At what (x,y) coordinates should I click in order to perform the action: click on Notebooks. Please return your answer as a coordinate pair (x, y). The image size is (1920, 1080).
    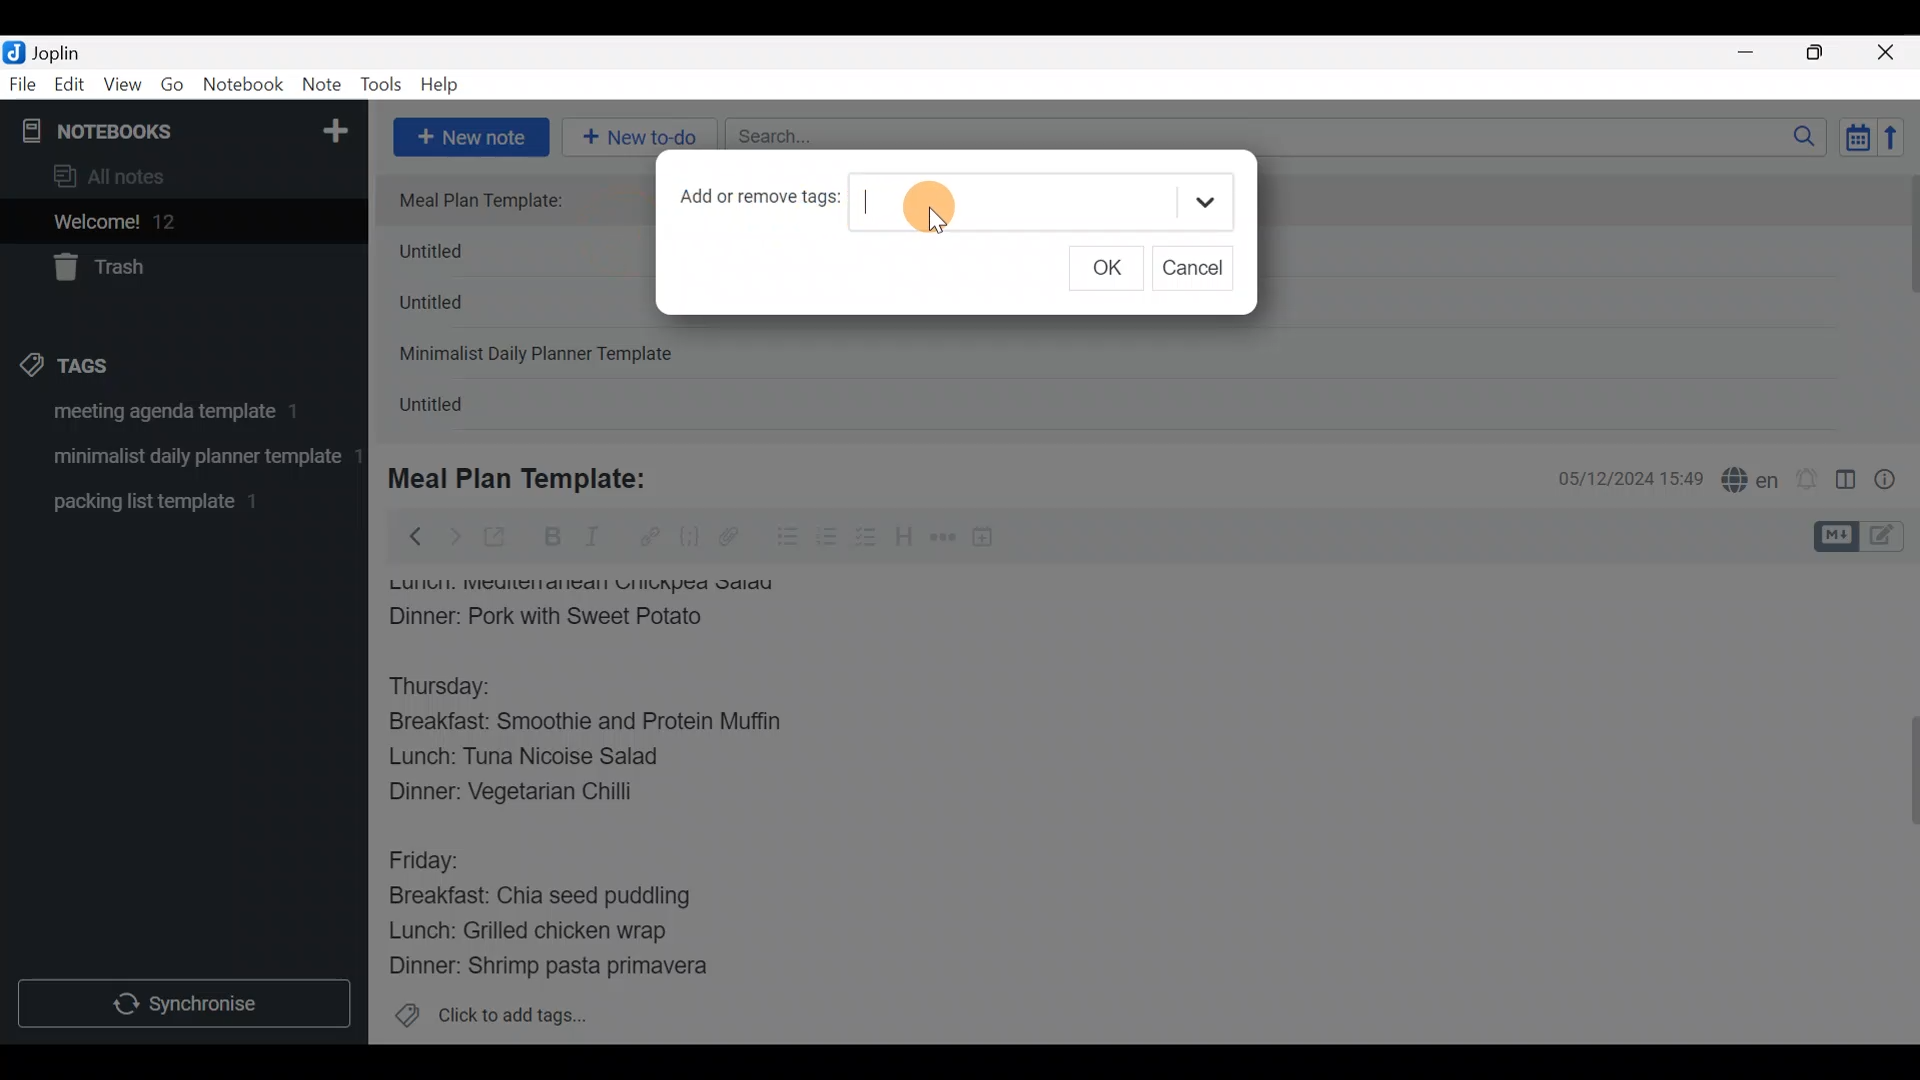
    Looking at the image, I should click on (141, 130).